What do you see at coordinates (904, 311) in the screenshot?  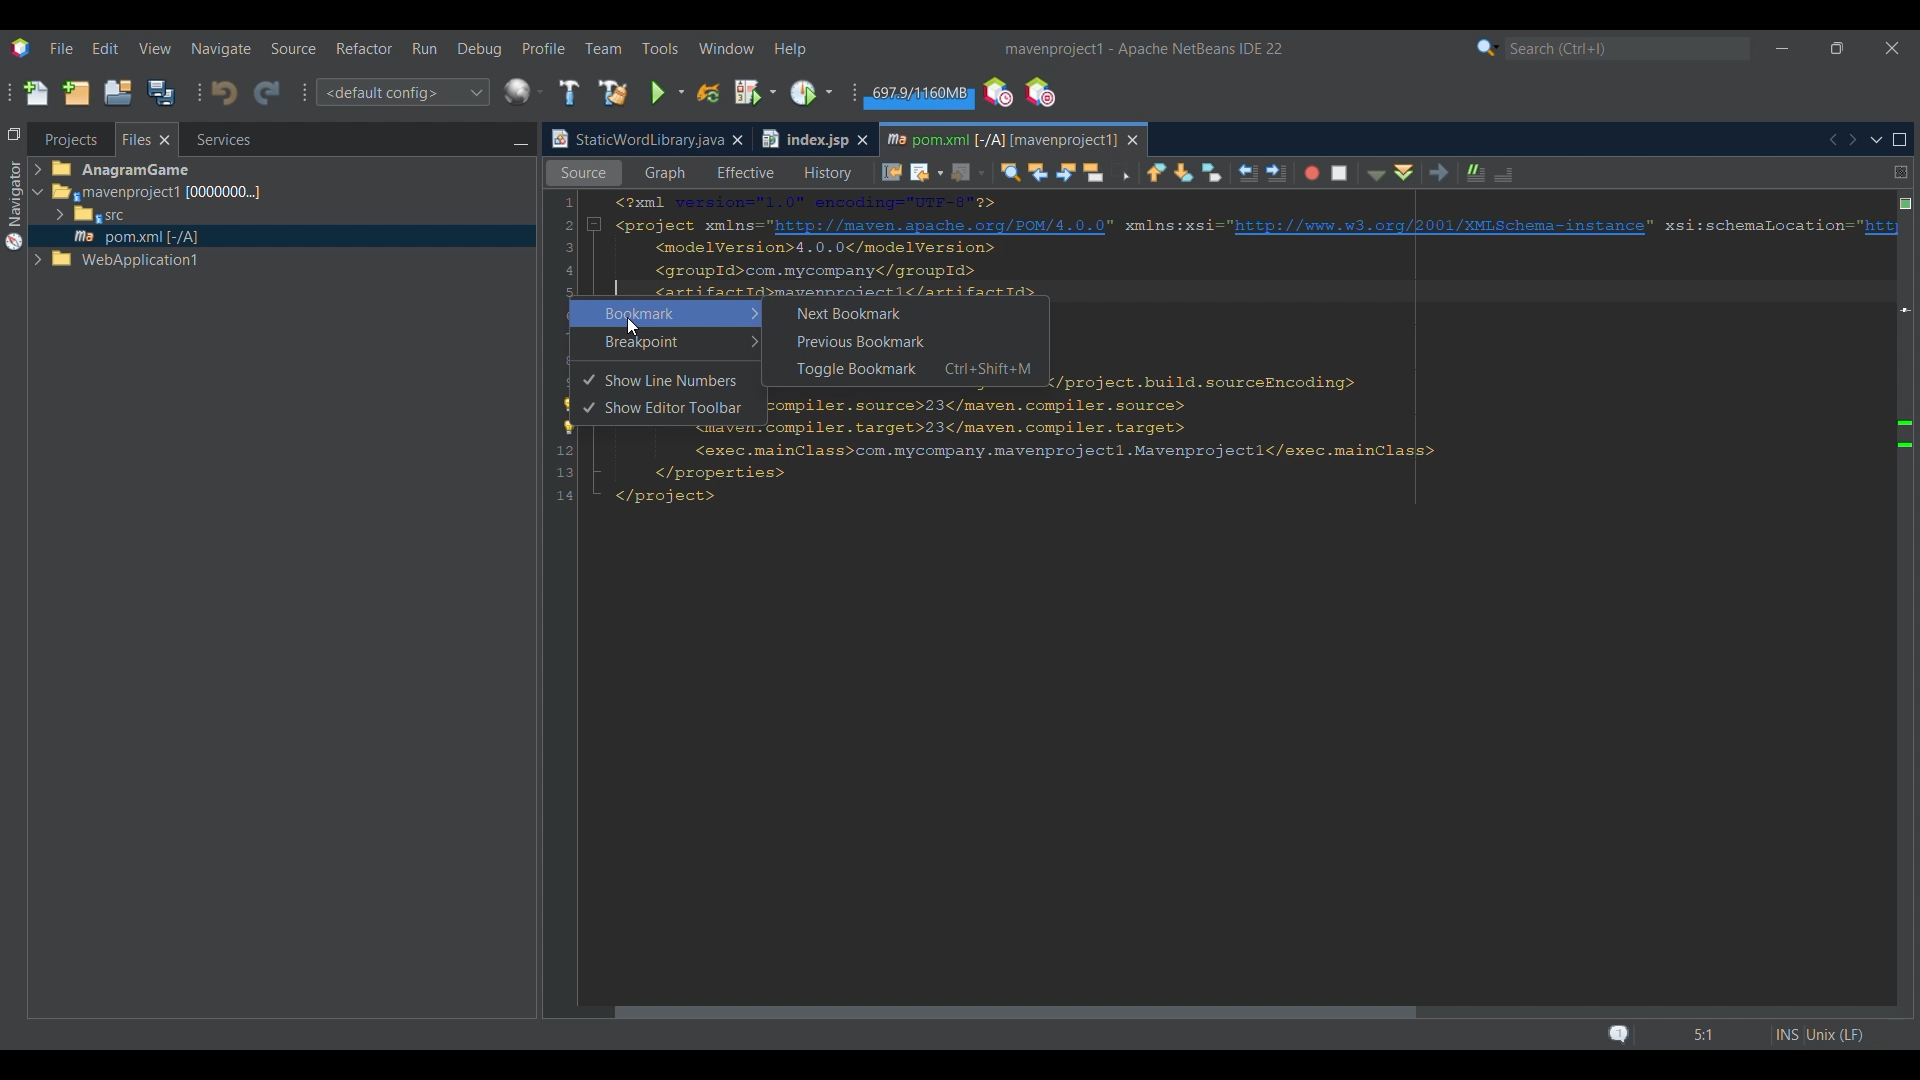 I see `Next Bookmark` at bounding box center [904, 311].